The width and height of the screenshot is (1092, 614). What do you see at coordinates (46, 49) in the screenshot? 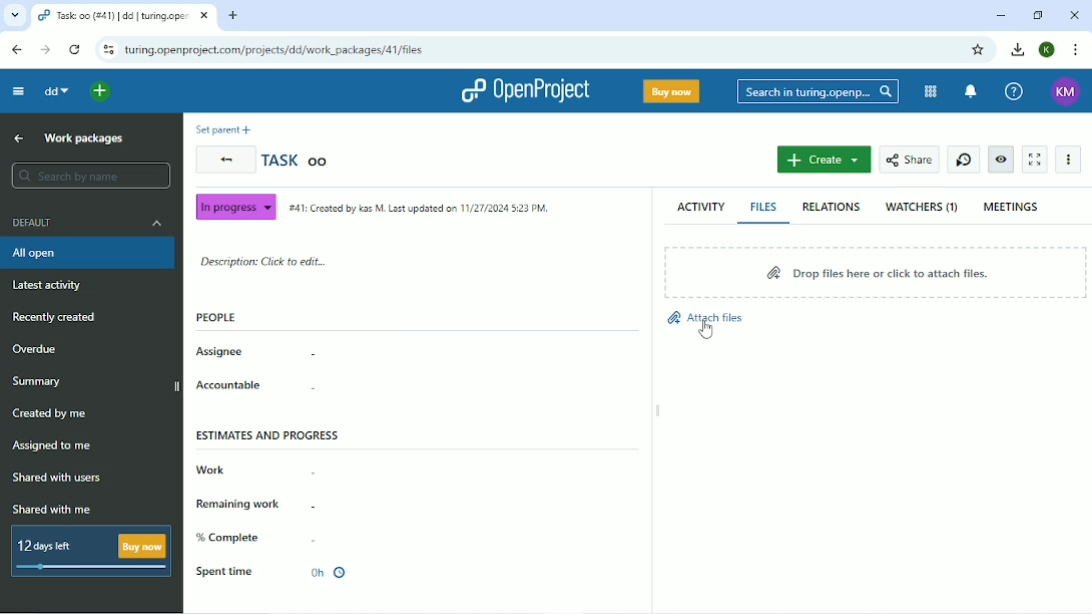
I see `Forward` at bounding box center [46, 49].